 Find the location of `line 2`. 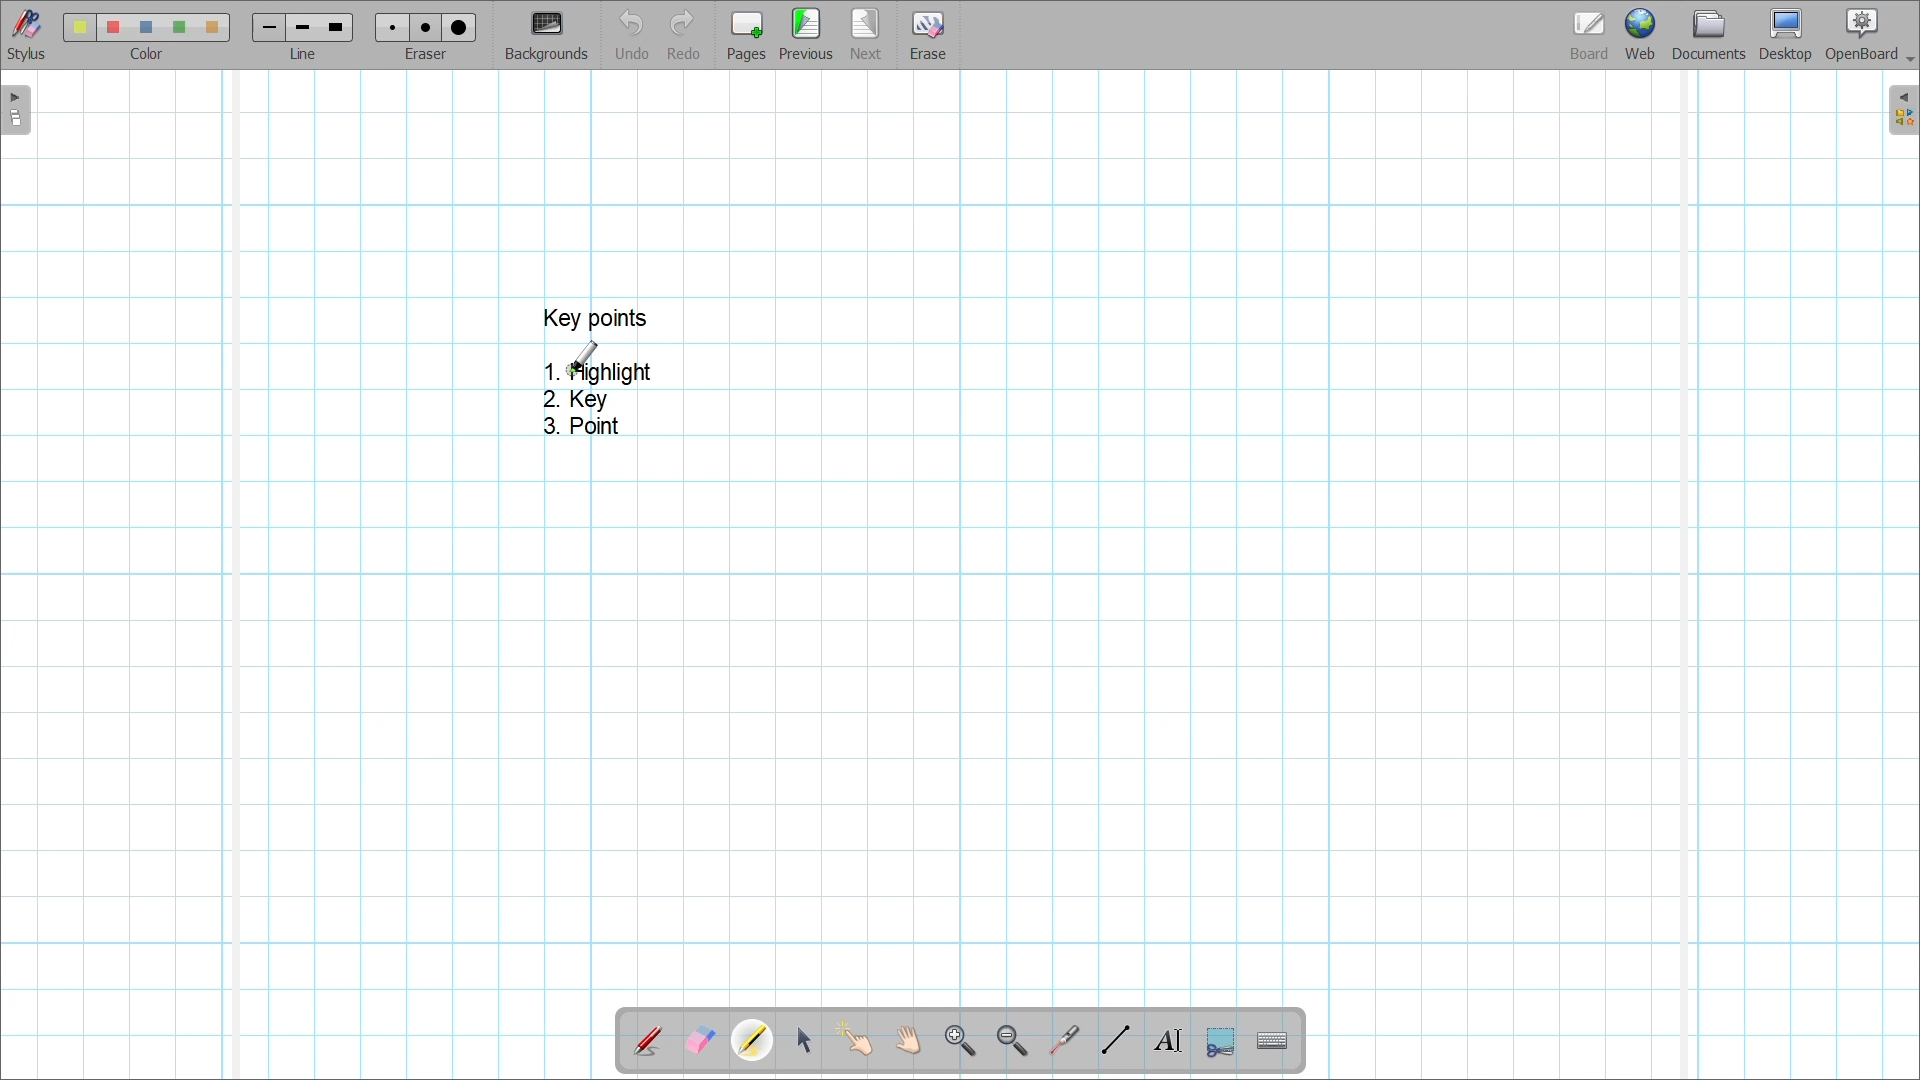

line 2 is located at coordinates (300, 28).